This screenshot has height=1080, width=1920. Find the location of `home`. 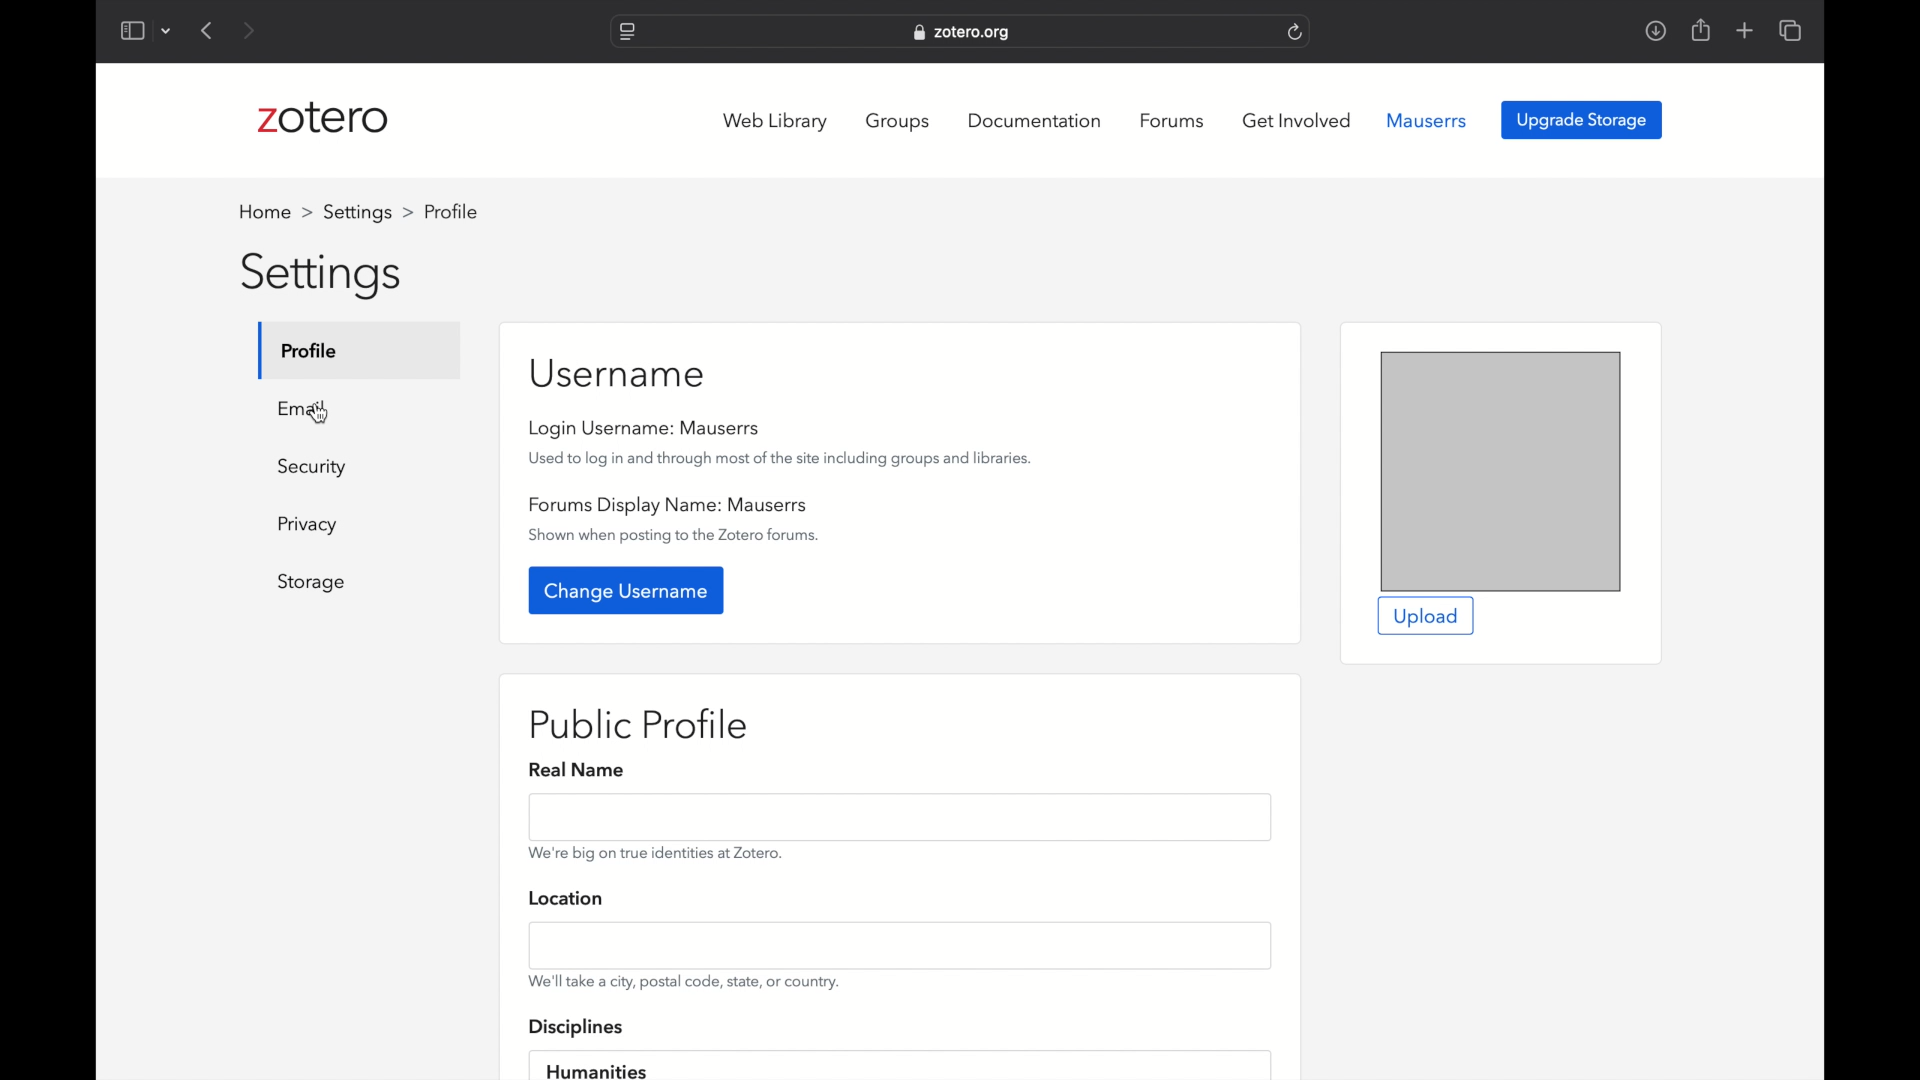

home is located at coordinates (275, 212).